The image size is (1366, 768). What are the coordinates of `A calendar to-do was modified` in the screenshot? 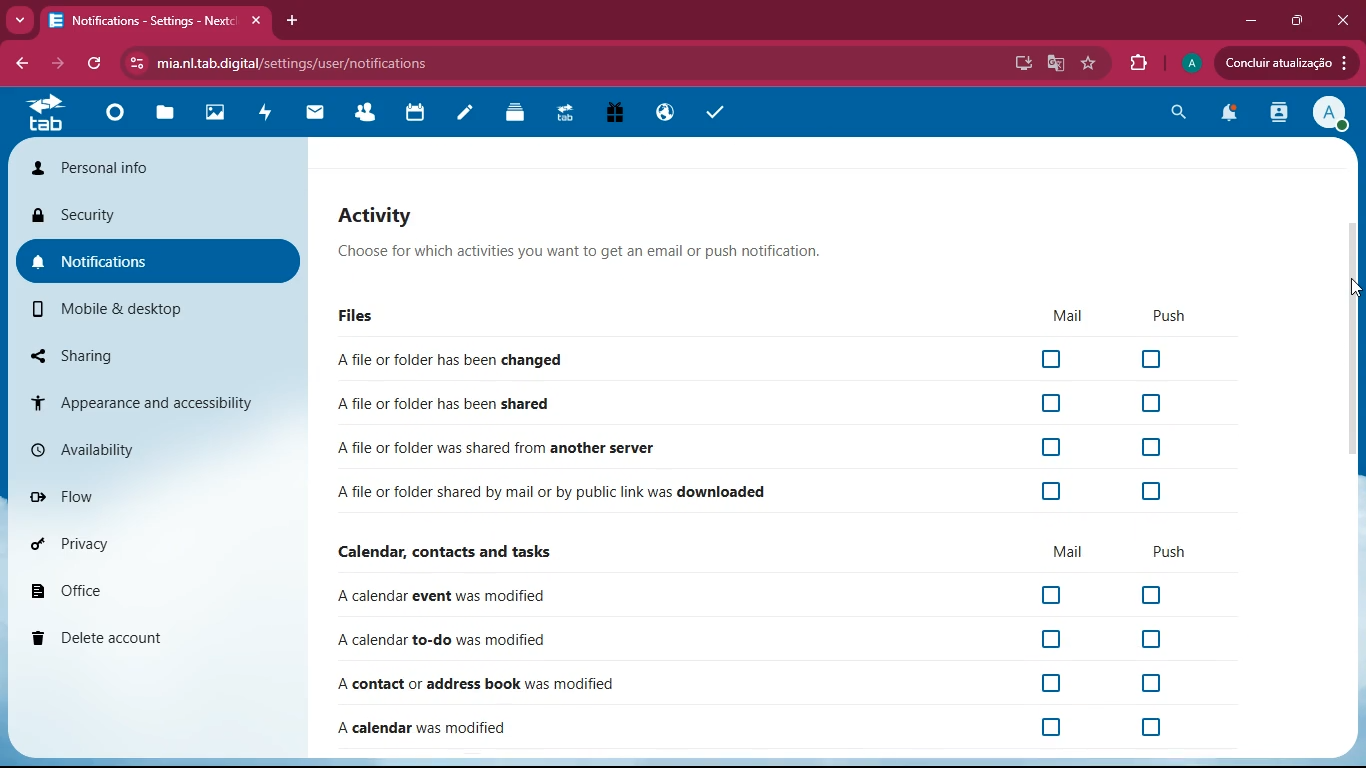 It's located at (442, 642).